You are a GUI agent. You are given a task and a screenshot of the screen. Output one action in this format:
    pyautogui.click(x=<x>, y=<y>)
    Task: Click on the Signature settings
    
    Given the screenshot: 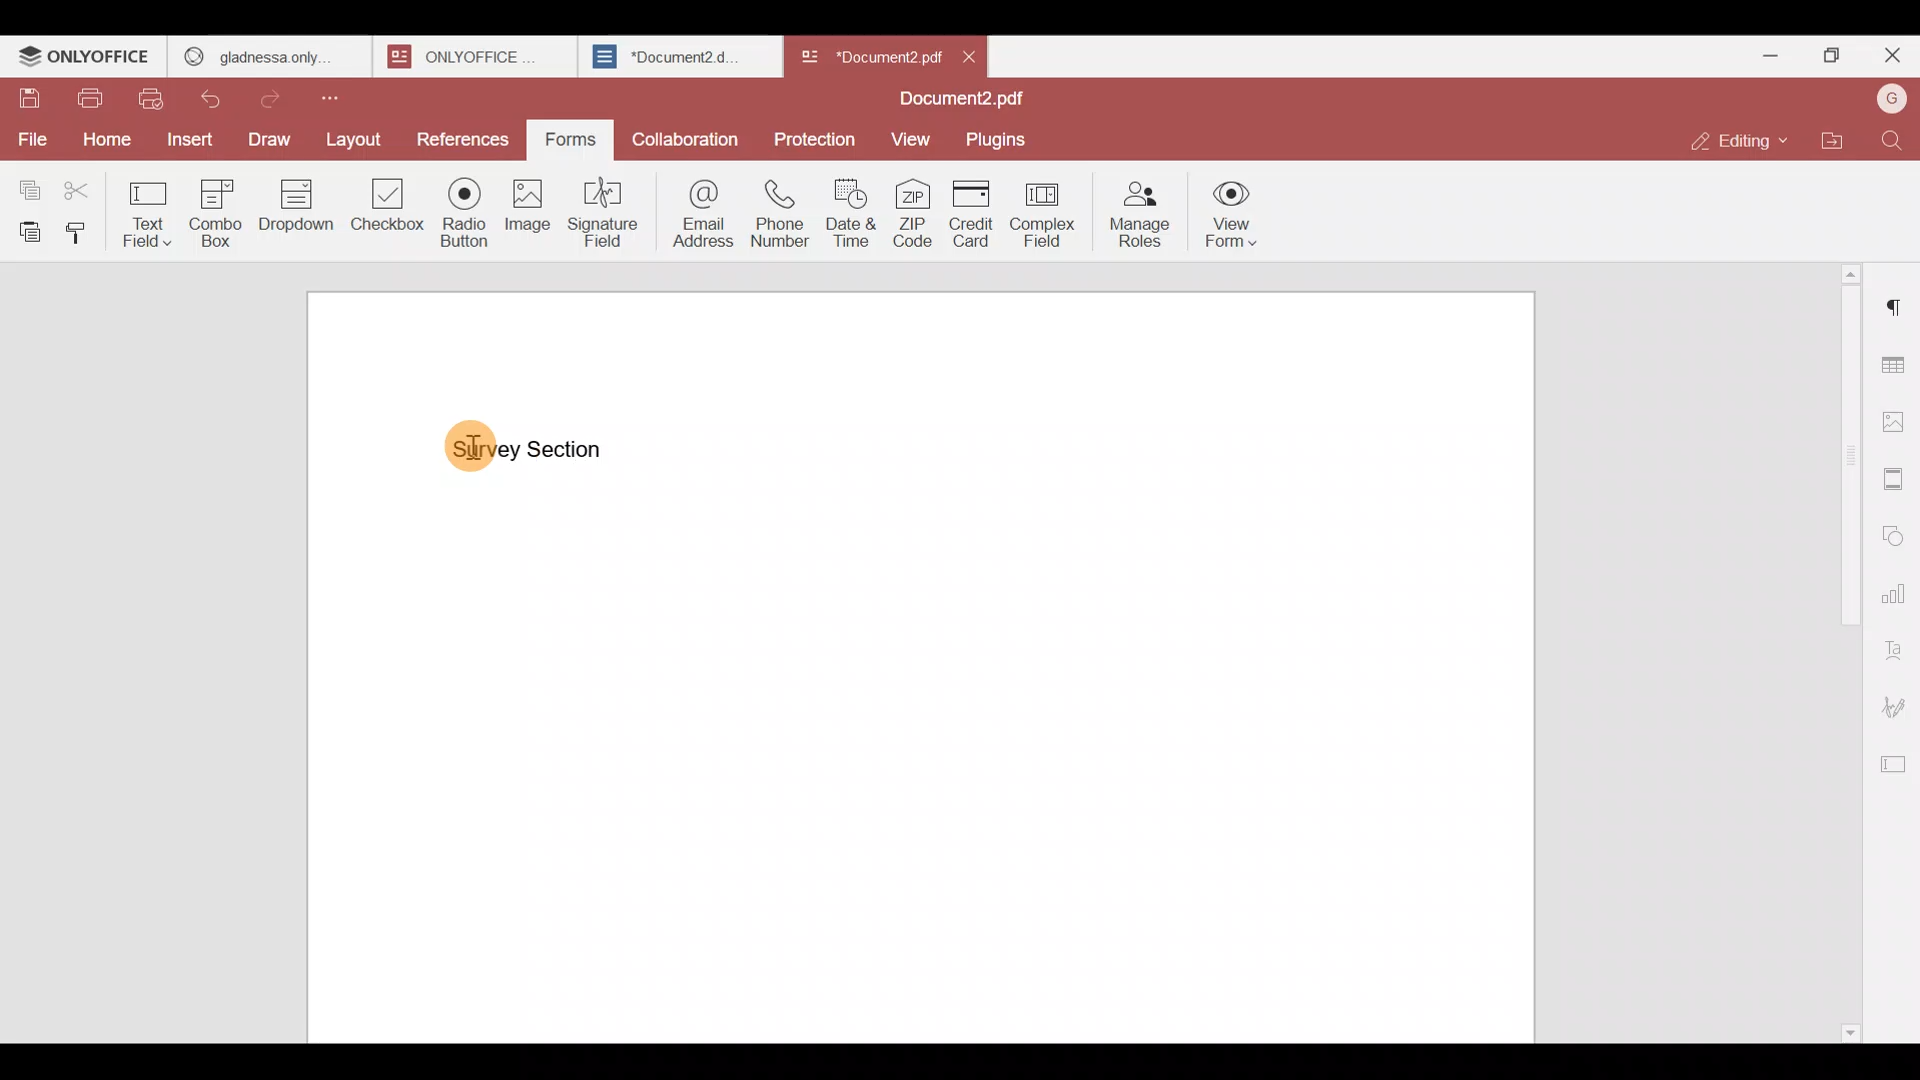 What is the action you would take?
    pyautogui.click(x=1896, y=707)
    